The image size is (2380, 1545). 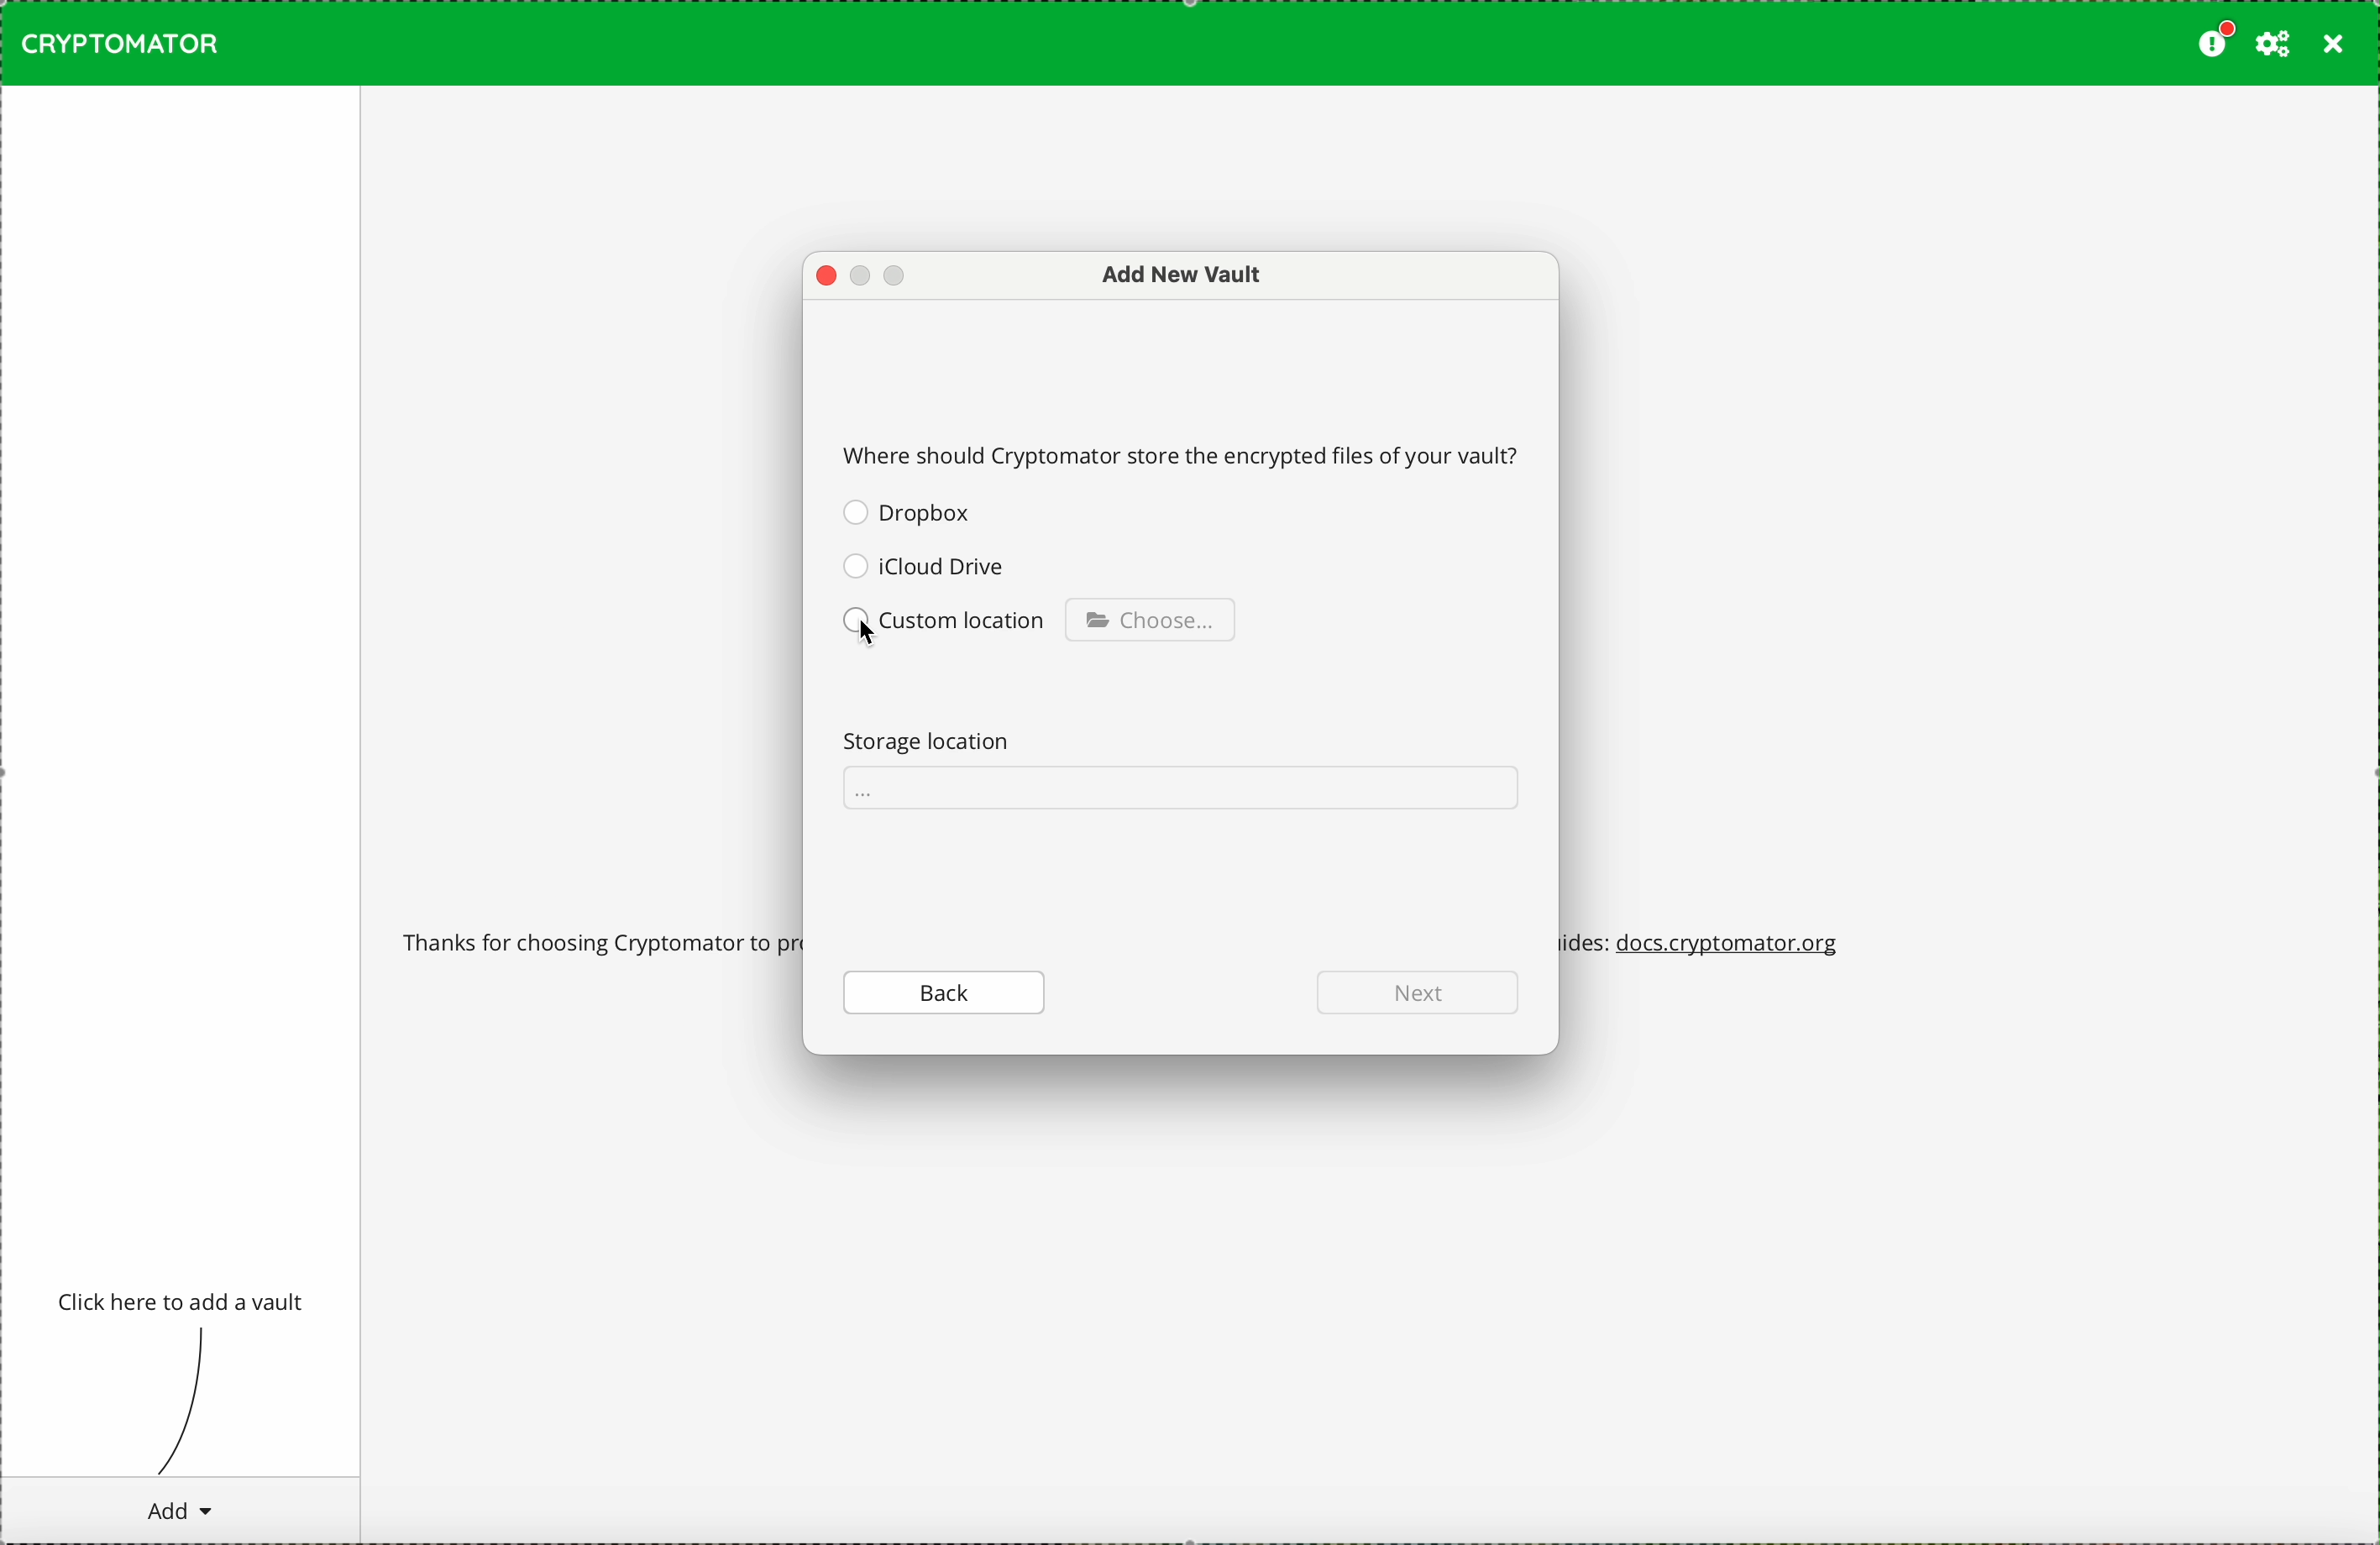 What do you see at coordinates (1150, 618) in the screenshot?
I see `choose folder` at bounding box center [1150, 618].